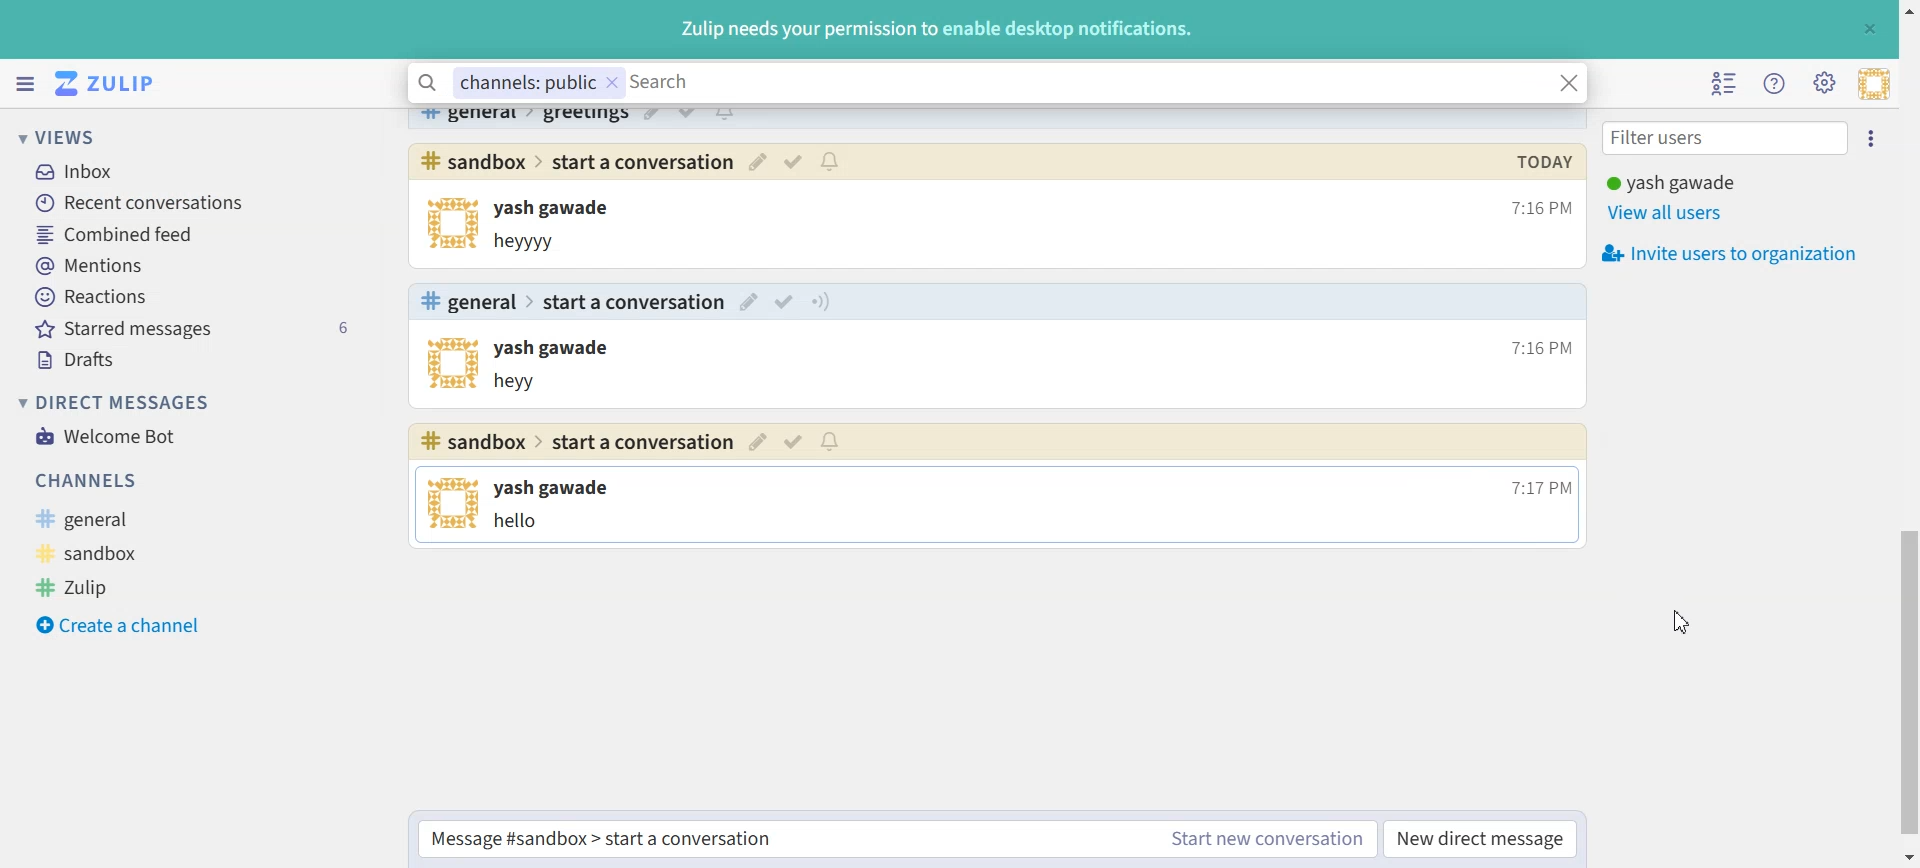 The height and width of the screenshot is (868, 1920). What do you see at coordinates (177, 481) in the screenshot?
I see `Channels` at bounding box center [177, 481].